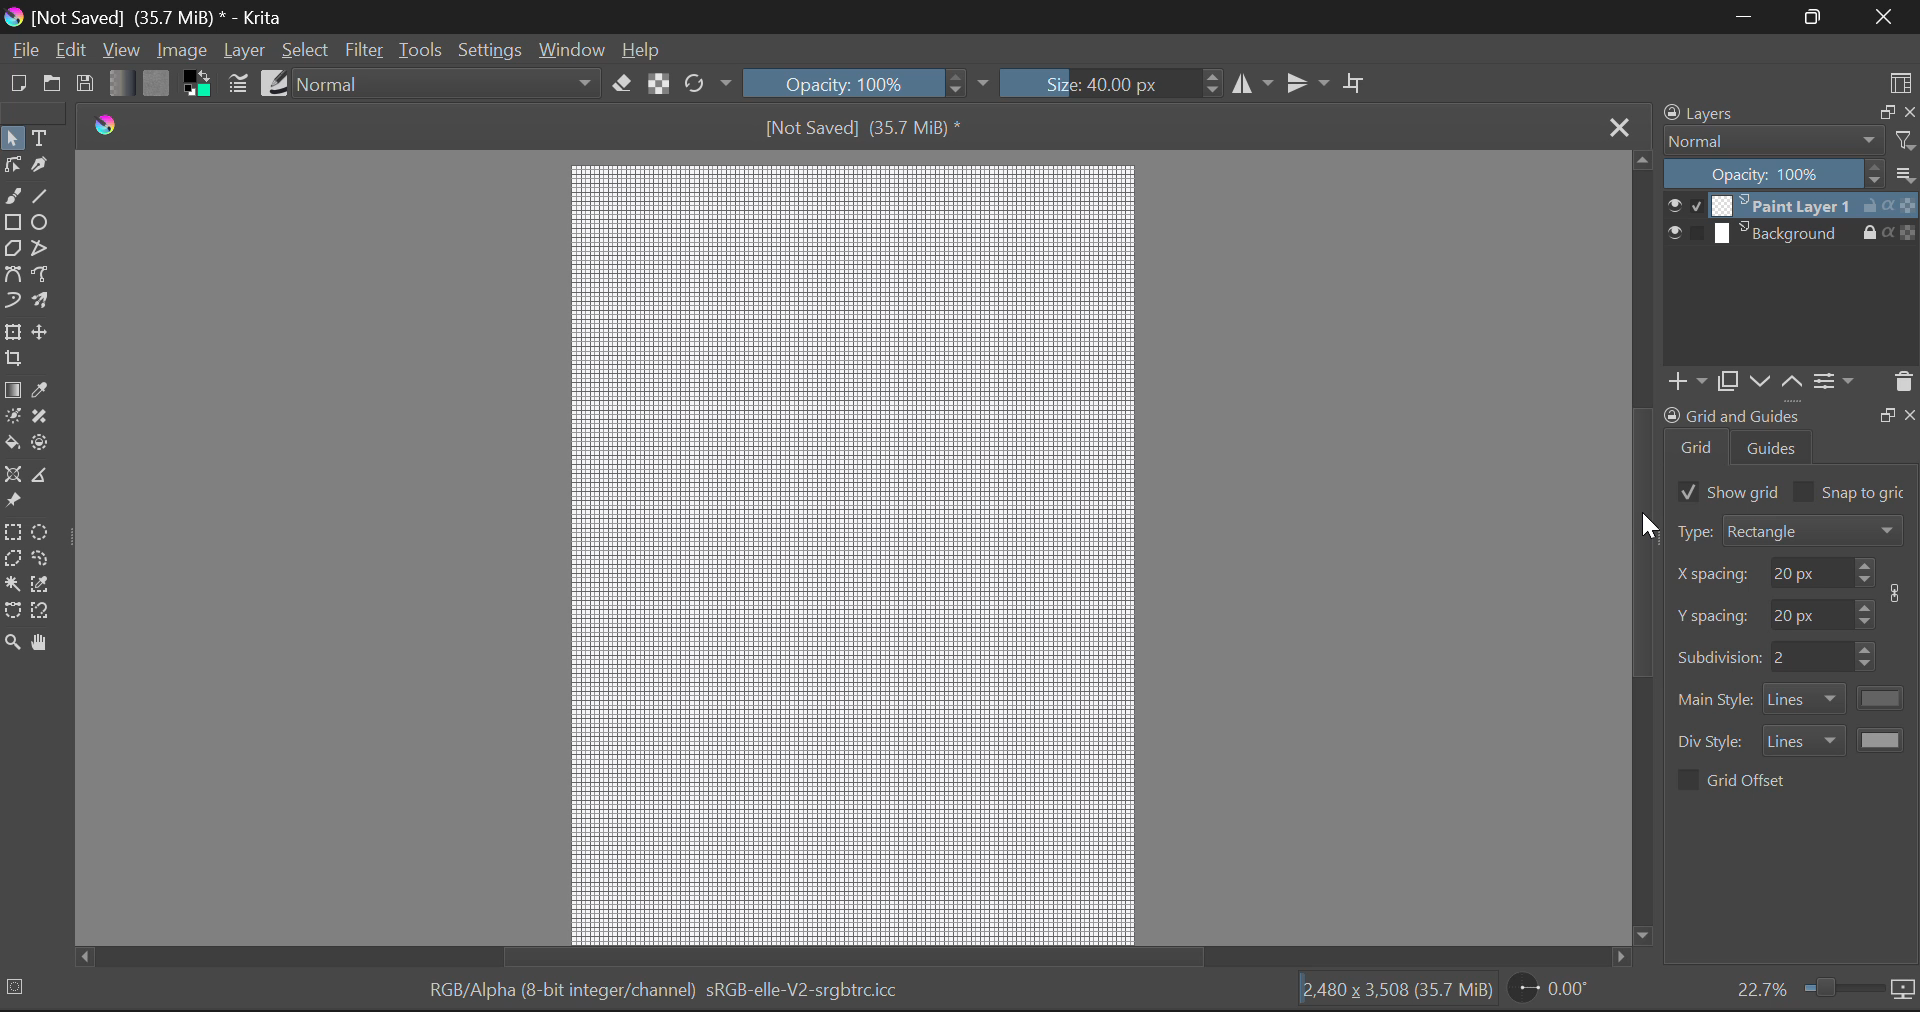  Describe the element at coordinates (570, 51) in the screenshot. I see `Window` at that location.